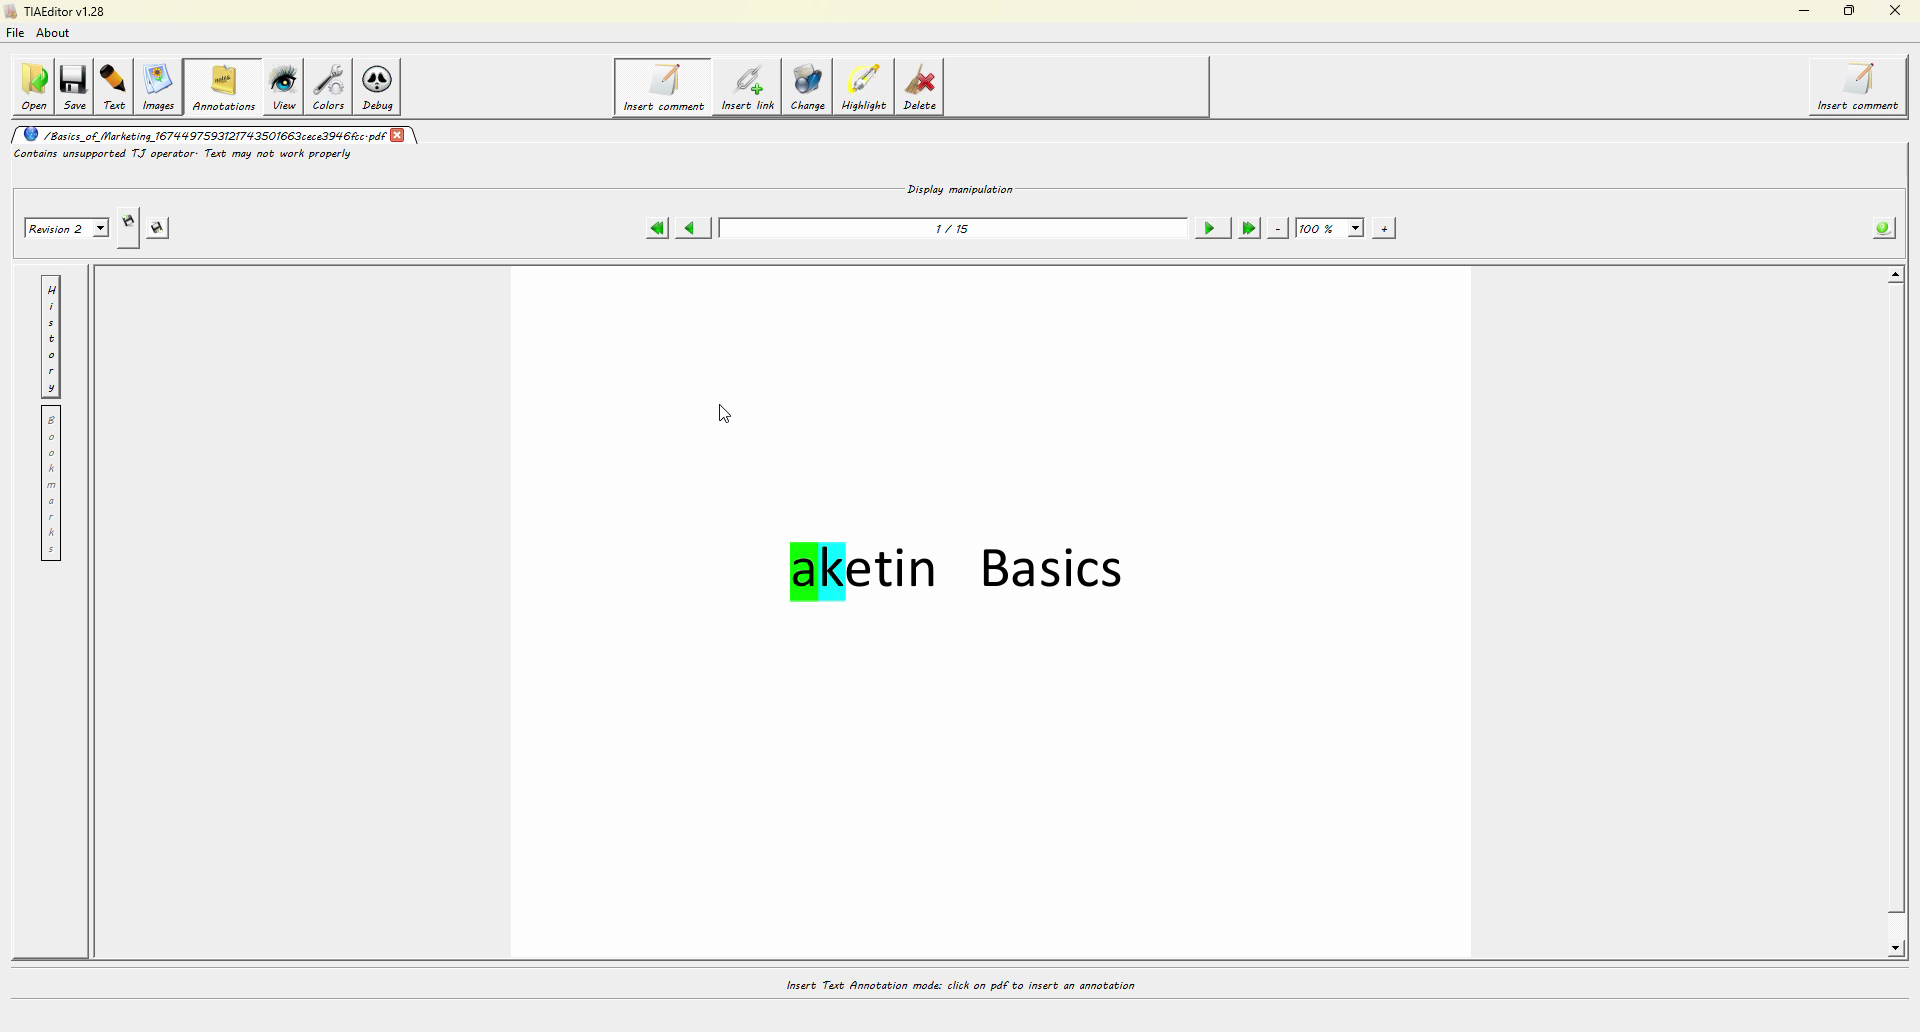  Describe the element at coordinates (1247, 228) in the screenshot. I see `last page` at that location.